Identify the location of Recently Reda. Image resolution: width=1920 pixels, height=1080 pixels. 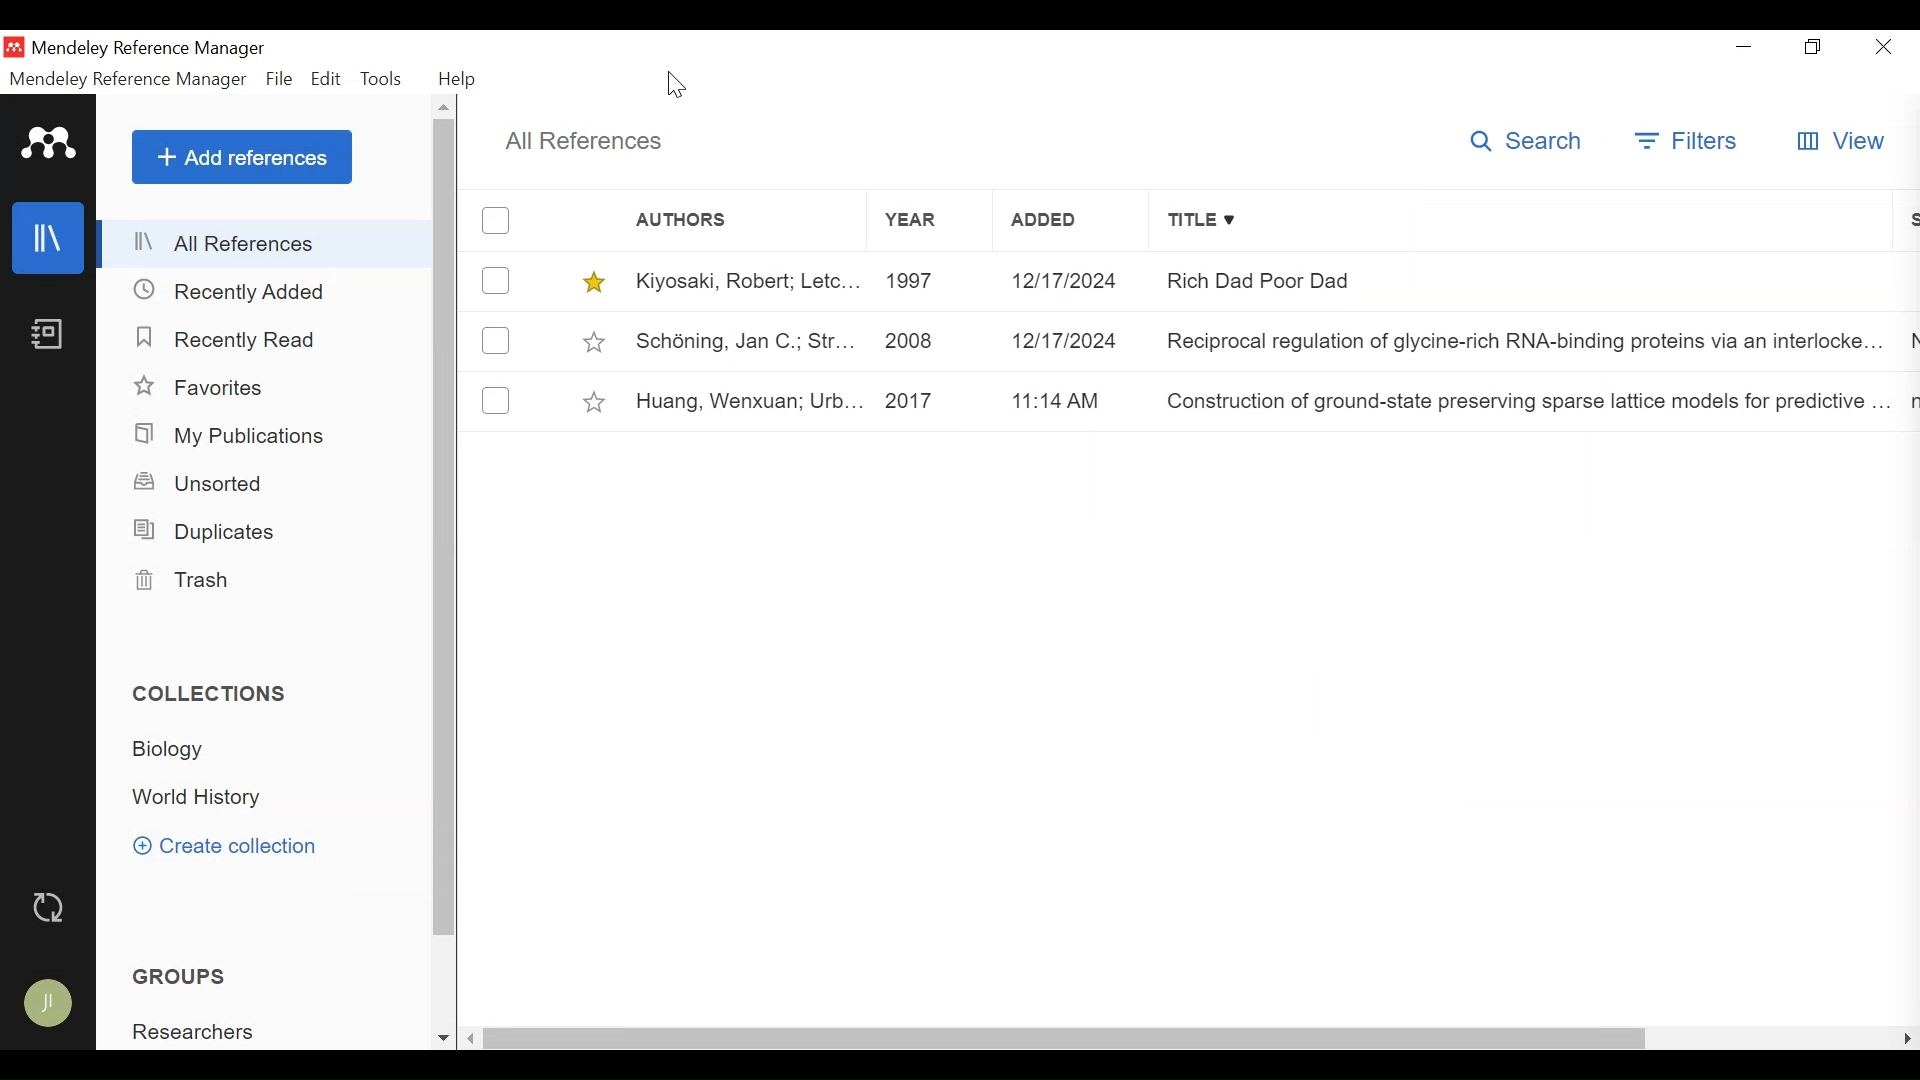
(227, 339).